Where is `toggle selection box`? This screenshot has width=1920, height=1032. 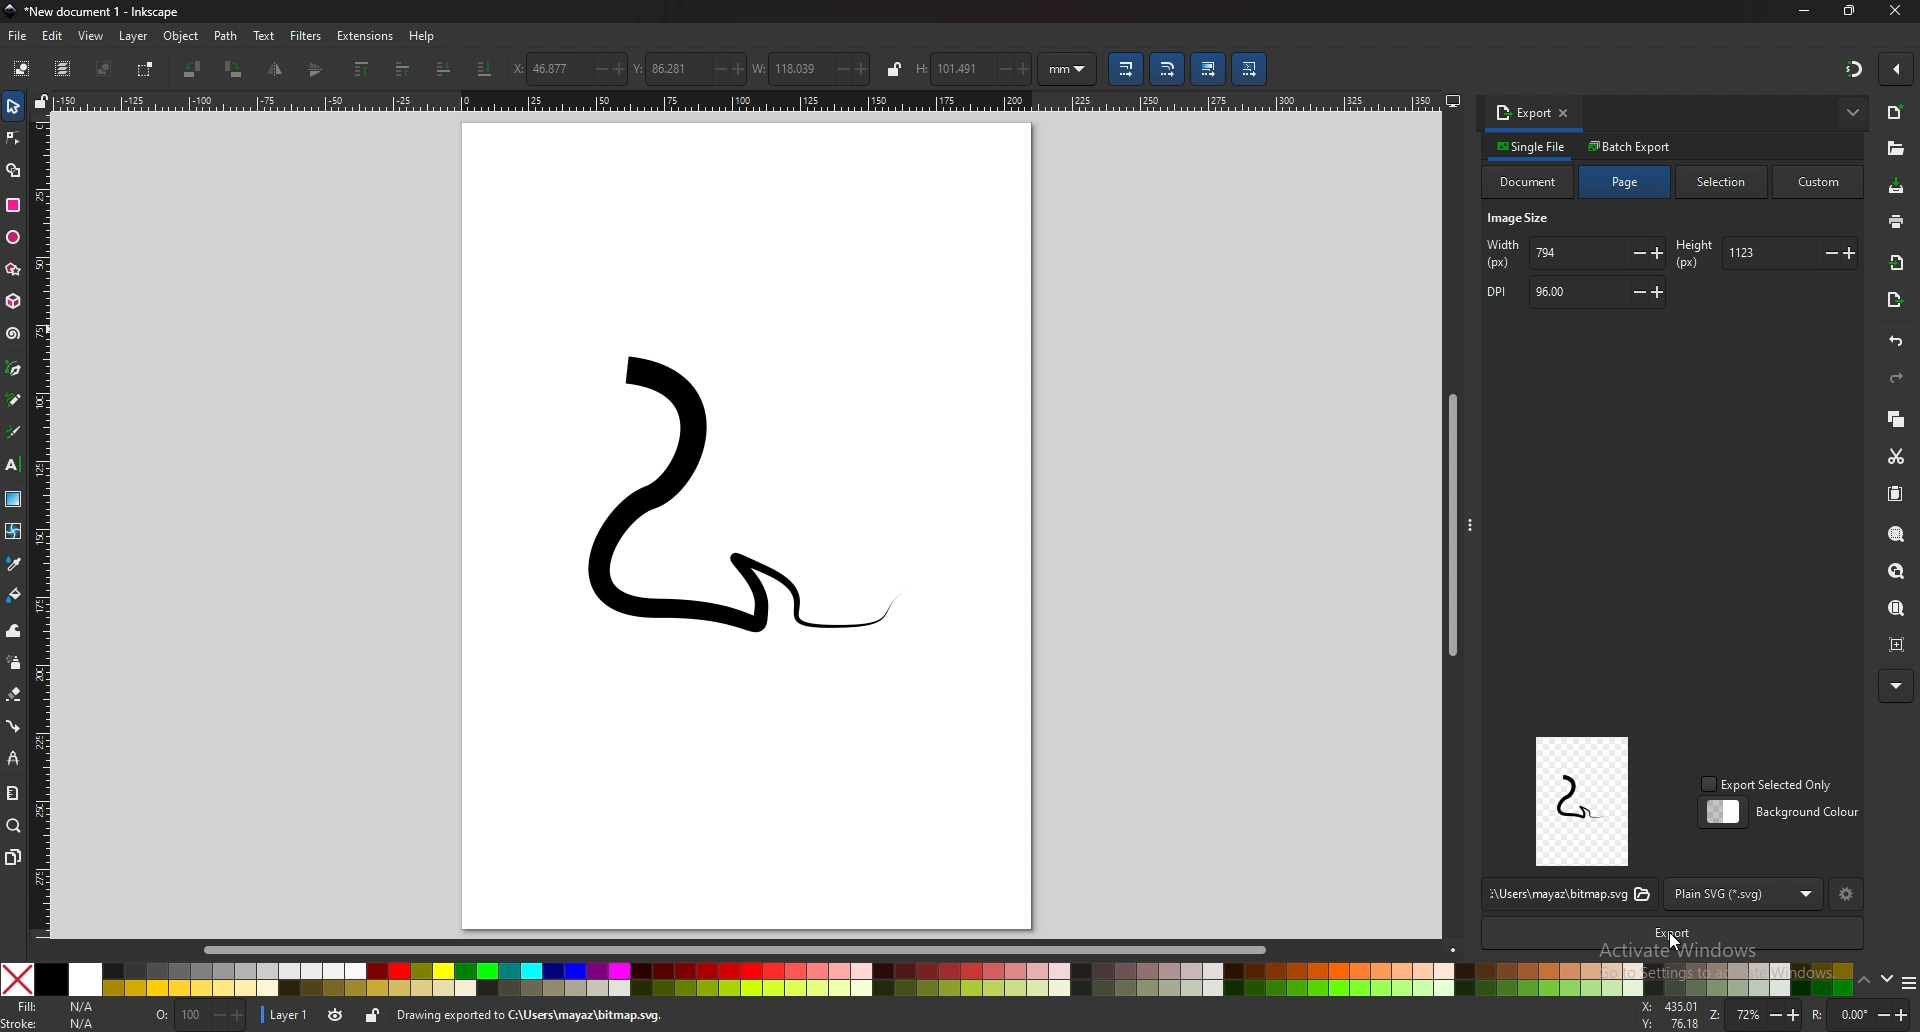 toggle selection box is located at coordinates (148, 69).